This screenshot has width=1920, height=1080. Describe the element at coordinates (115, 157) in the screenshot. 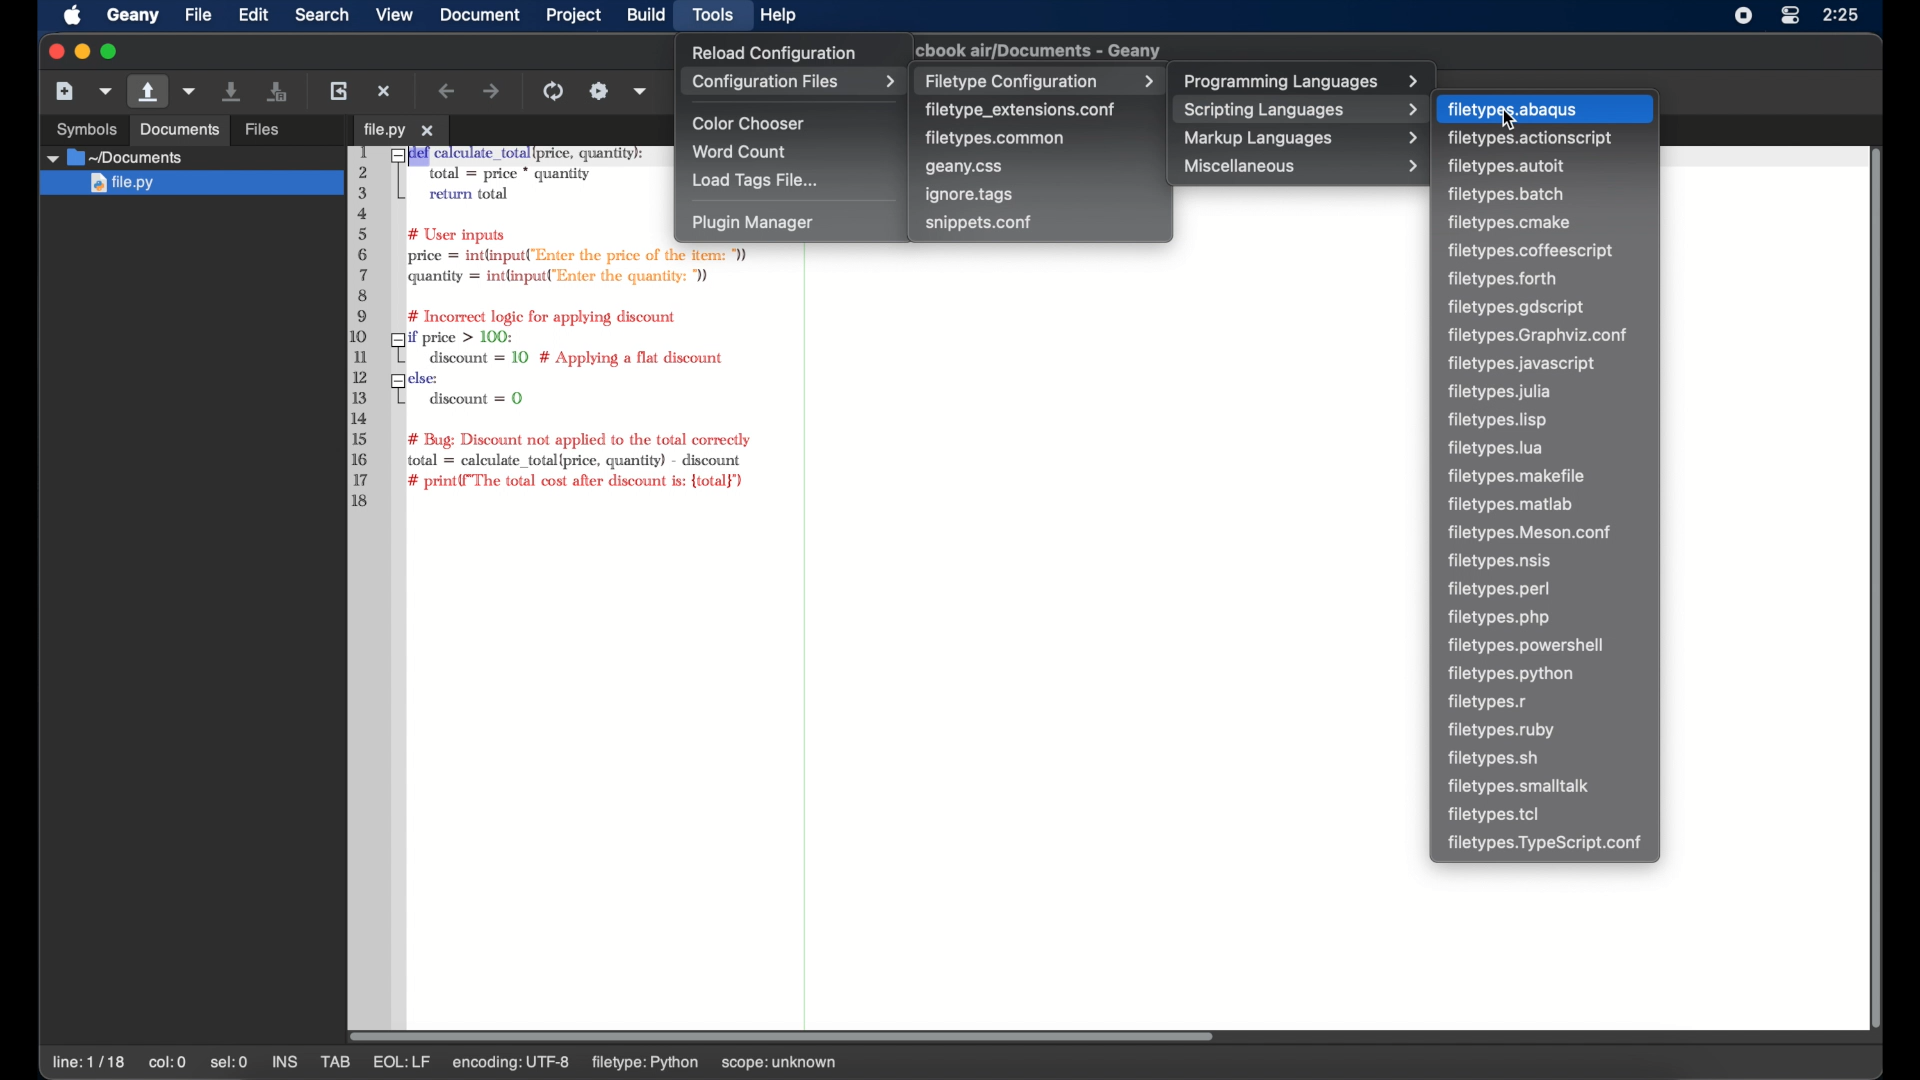

I see `documents` at that location.